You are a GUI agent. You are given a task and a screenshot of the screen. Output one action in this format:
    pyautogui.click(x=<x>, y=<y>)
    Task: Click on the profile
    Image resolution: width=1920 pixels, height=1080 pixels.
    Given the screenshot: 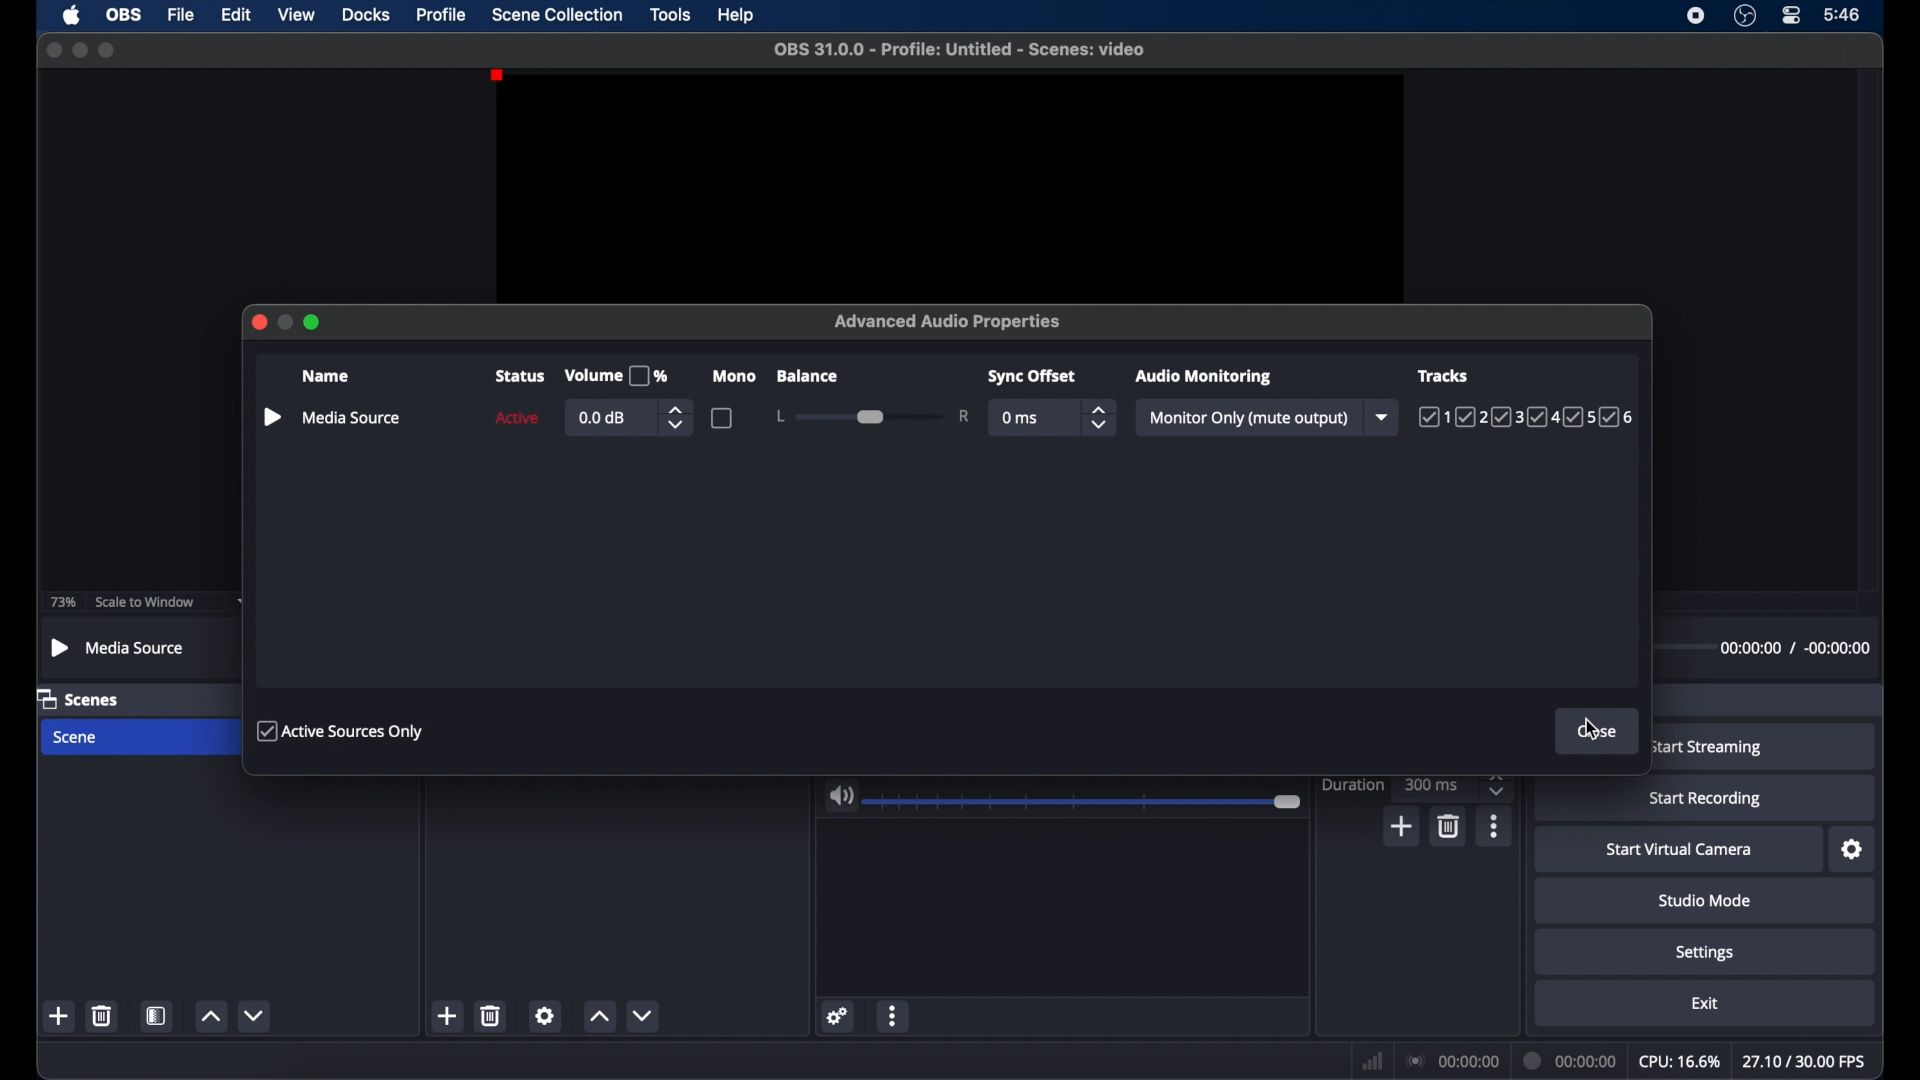 What is the action you would take?
    pyautogui.click(x=442, y=13)
    